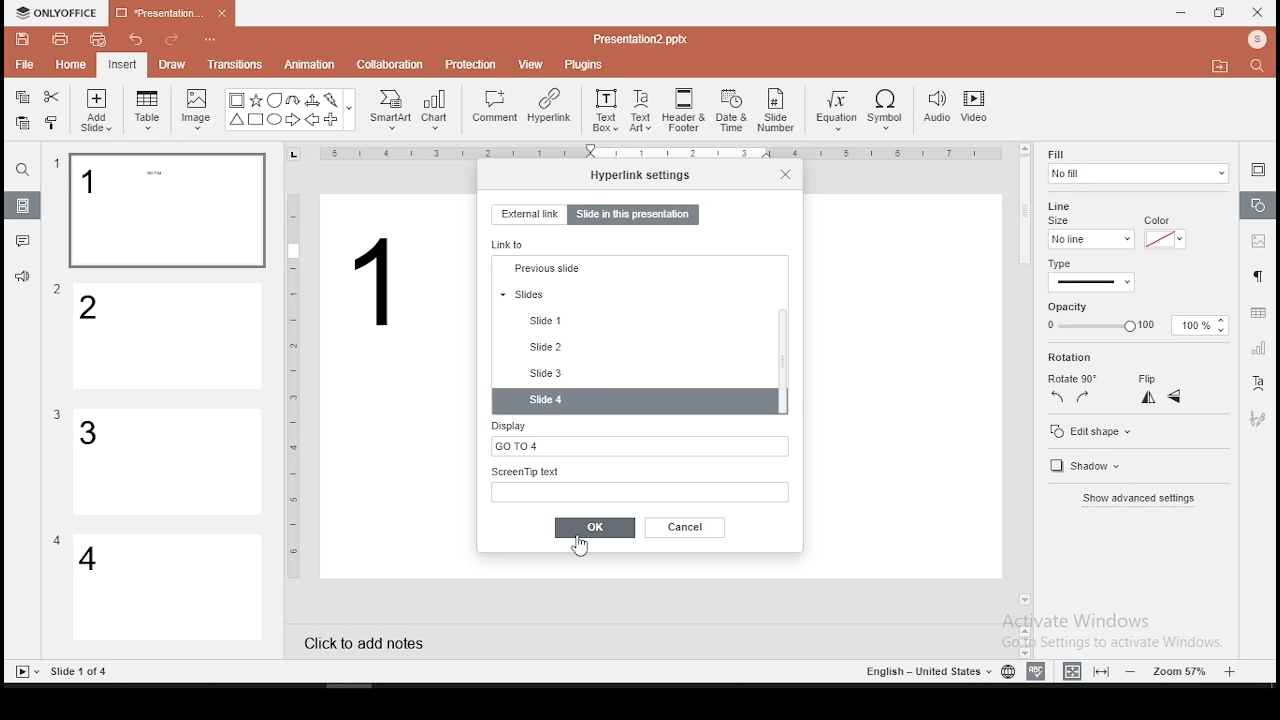 The height and width of the screenshot is (720, 1280). I want to click on icon, so click(60, 13).